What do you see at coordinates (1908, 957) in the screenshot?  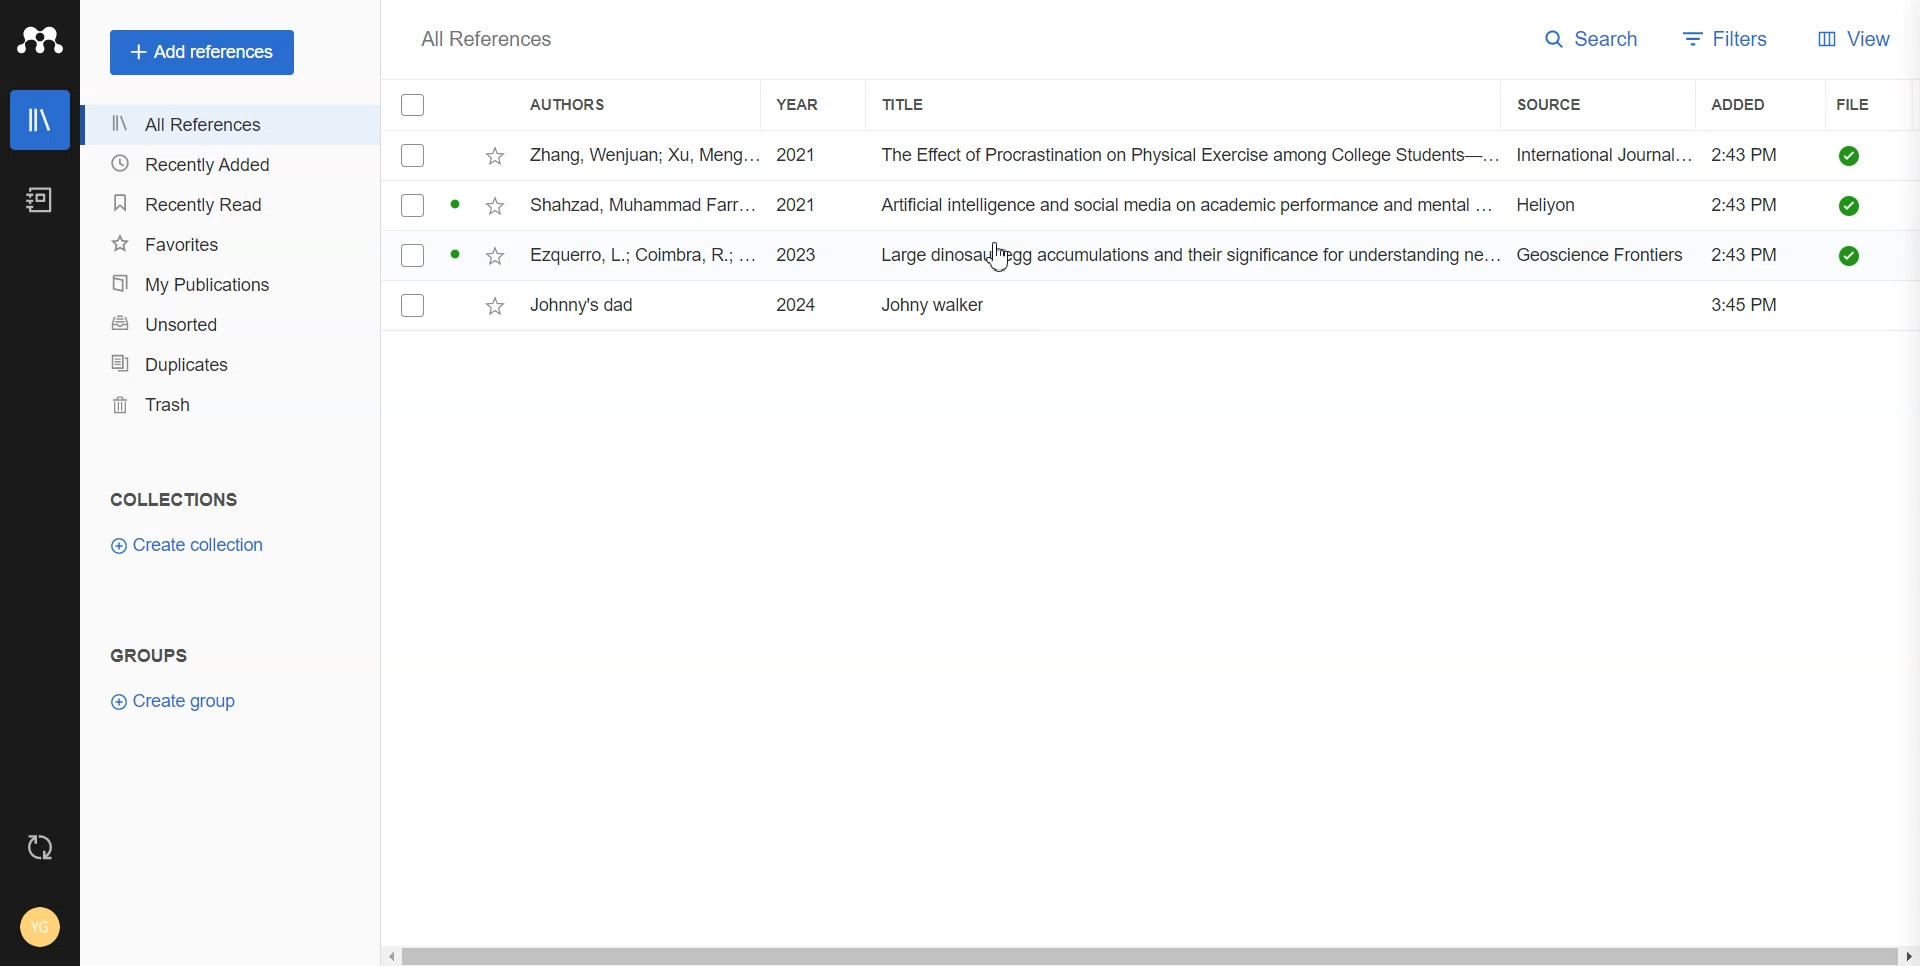 I see `Scroll Right` at bounding box center [1908, 957].